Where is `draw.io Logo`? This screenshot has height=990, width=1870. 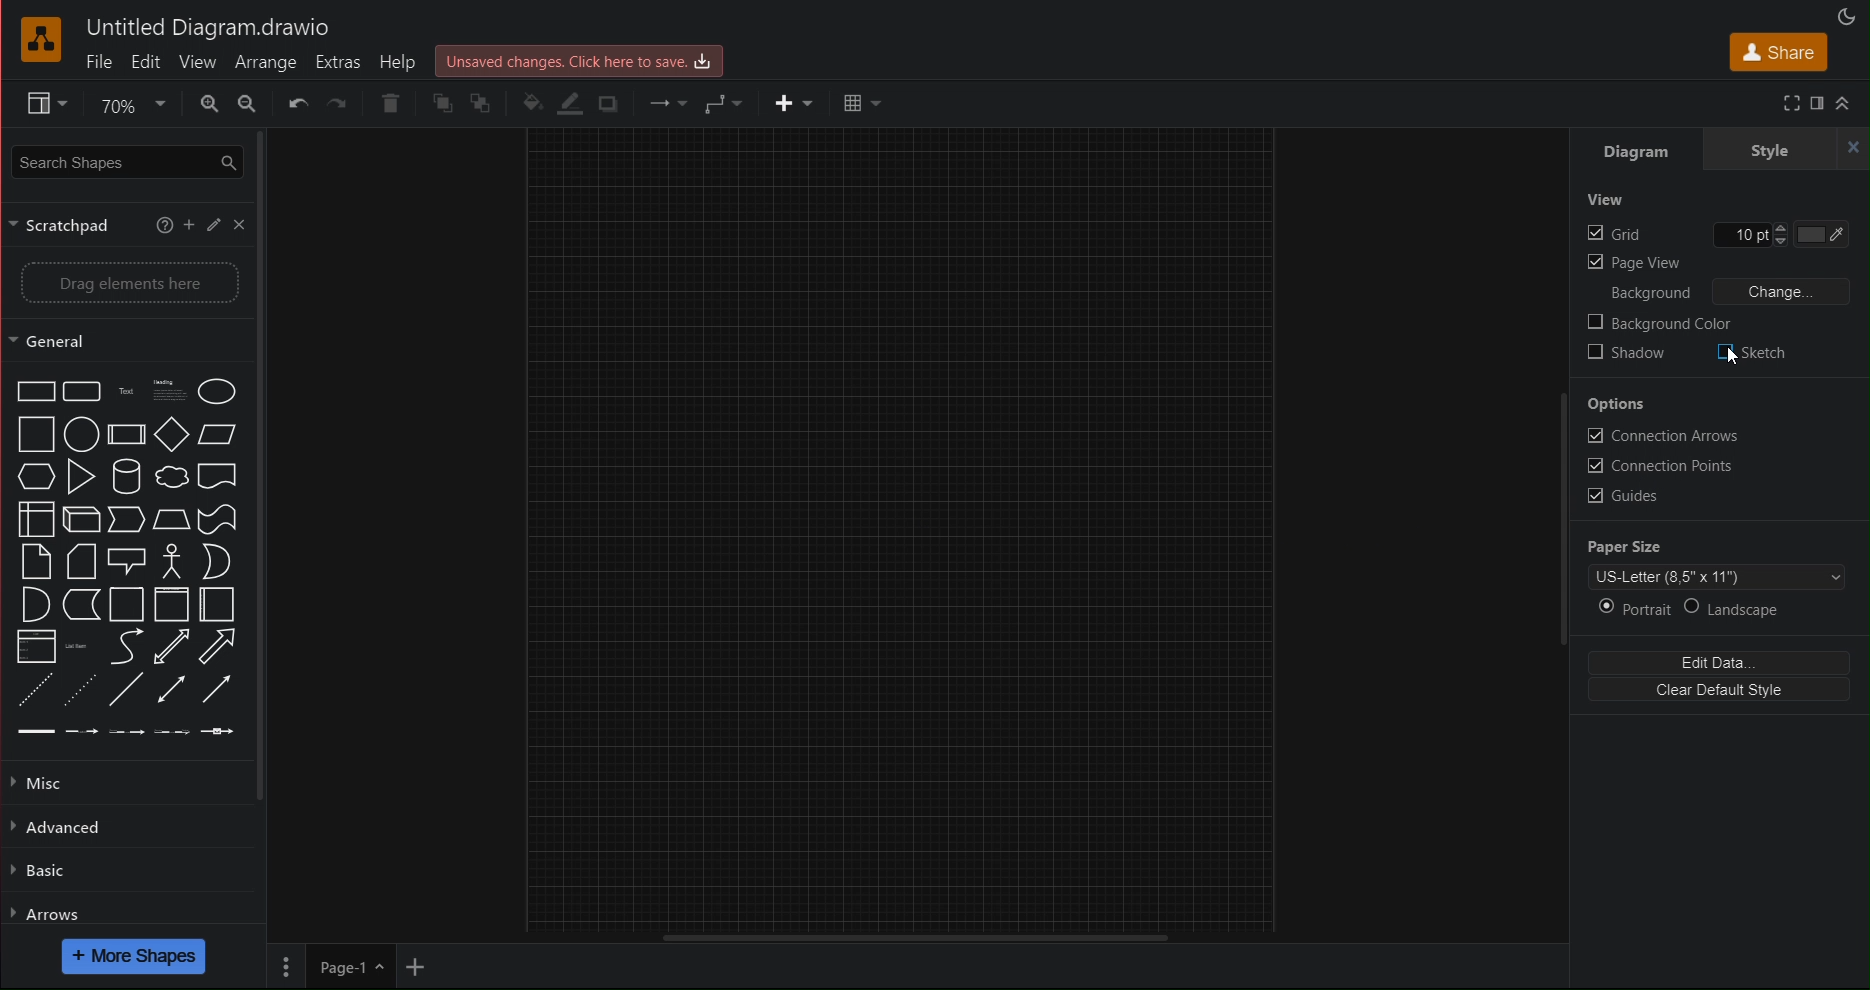
draw.io Logo is located at coordinates (39, 41).